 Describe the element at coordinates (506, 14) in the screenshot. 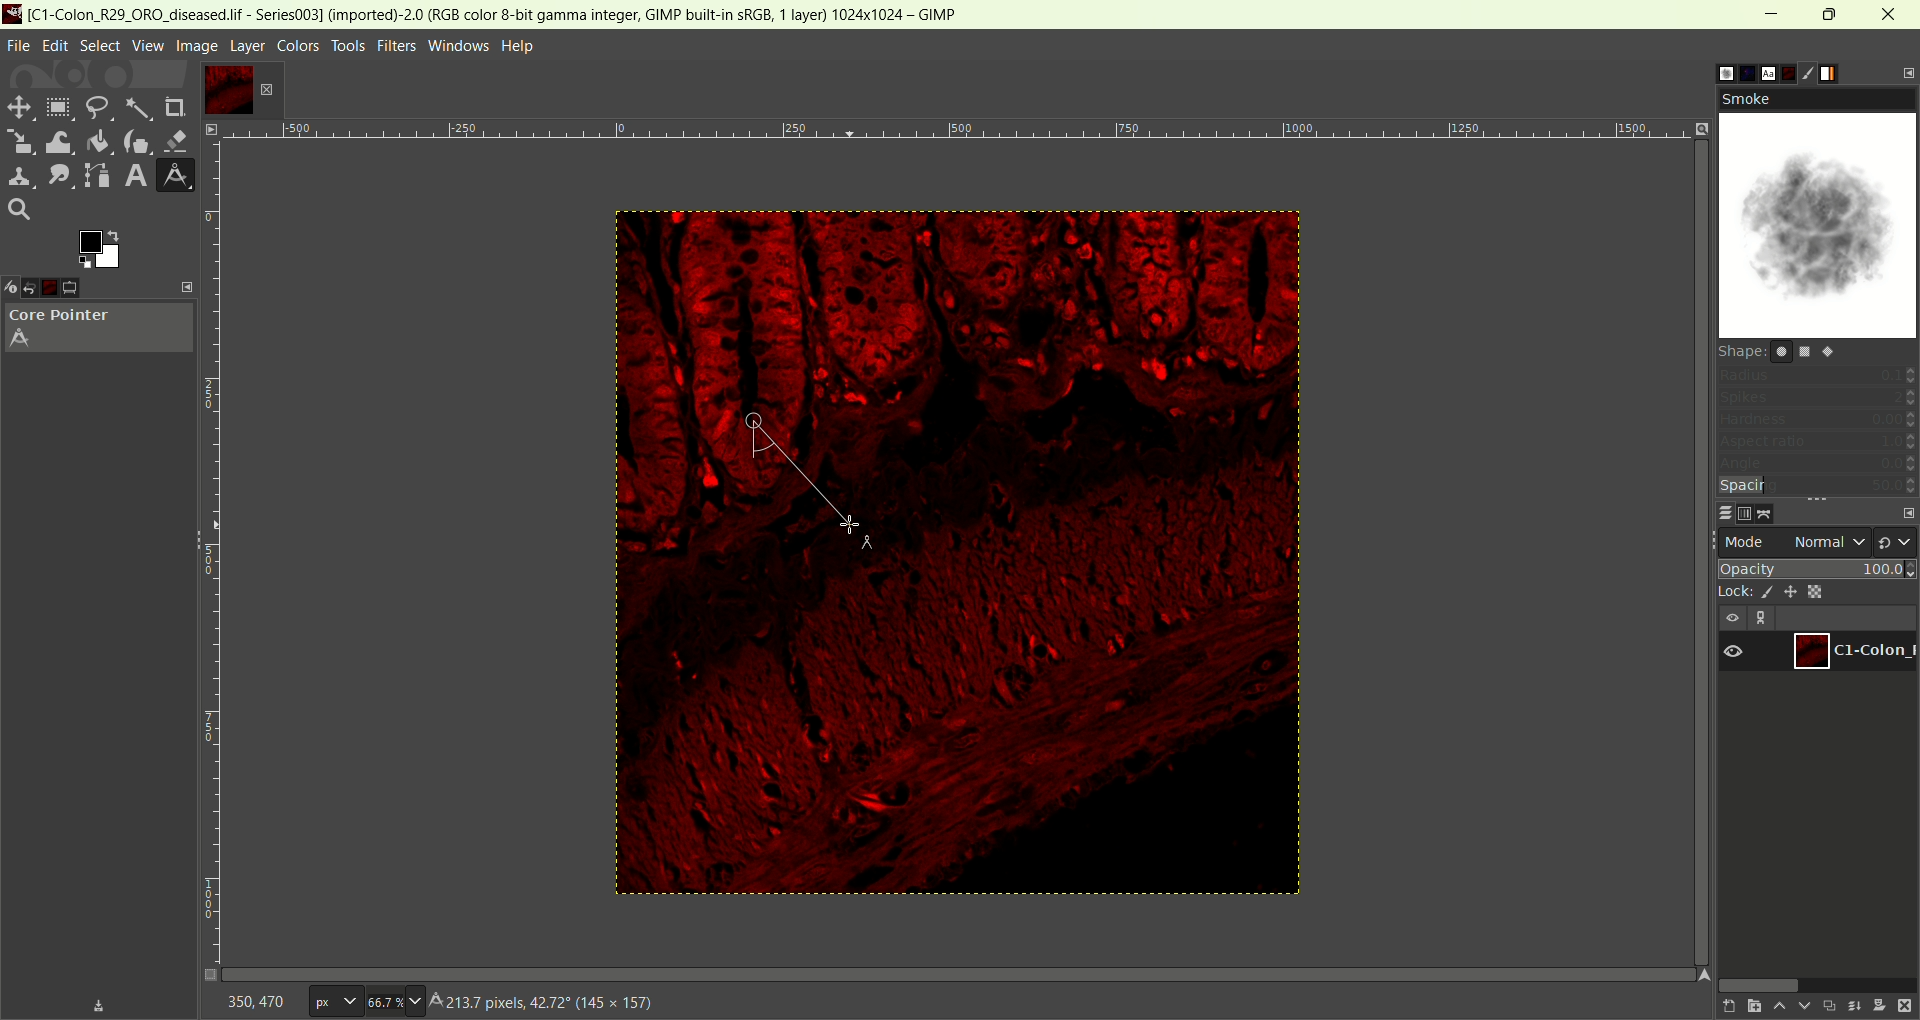

I see `title` at that location.